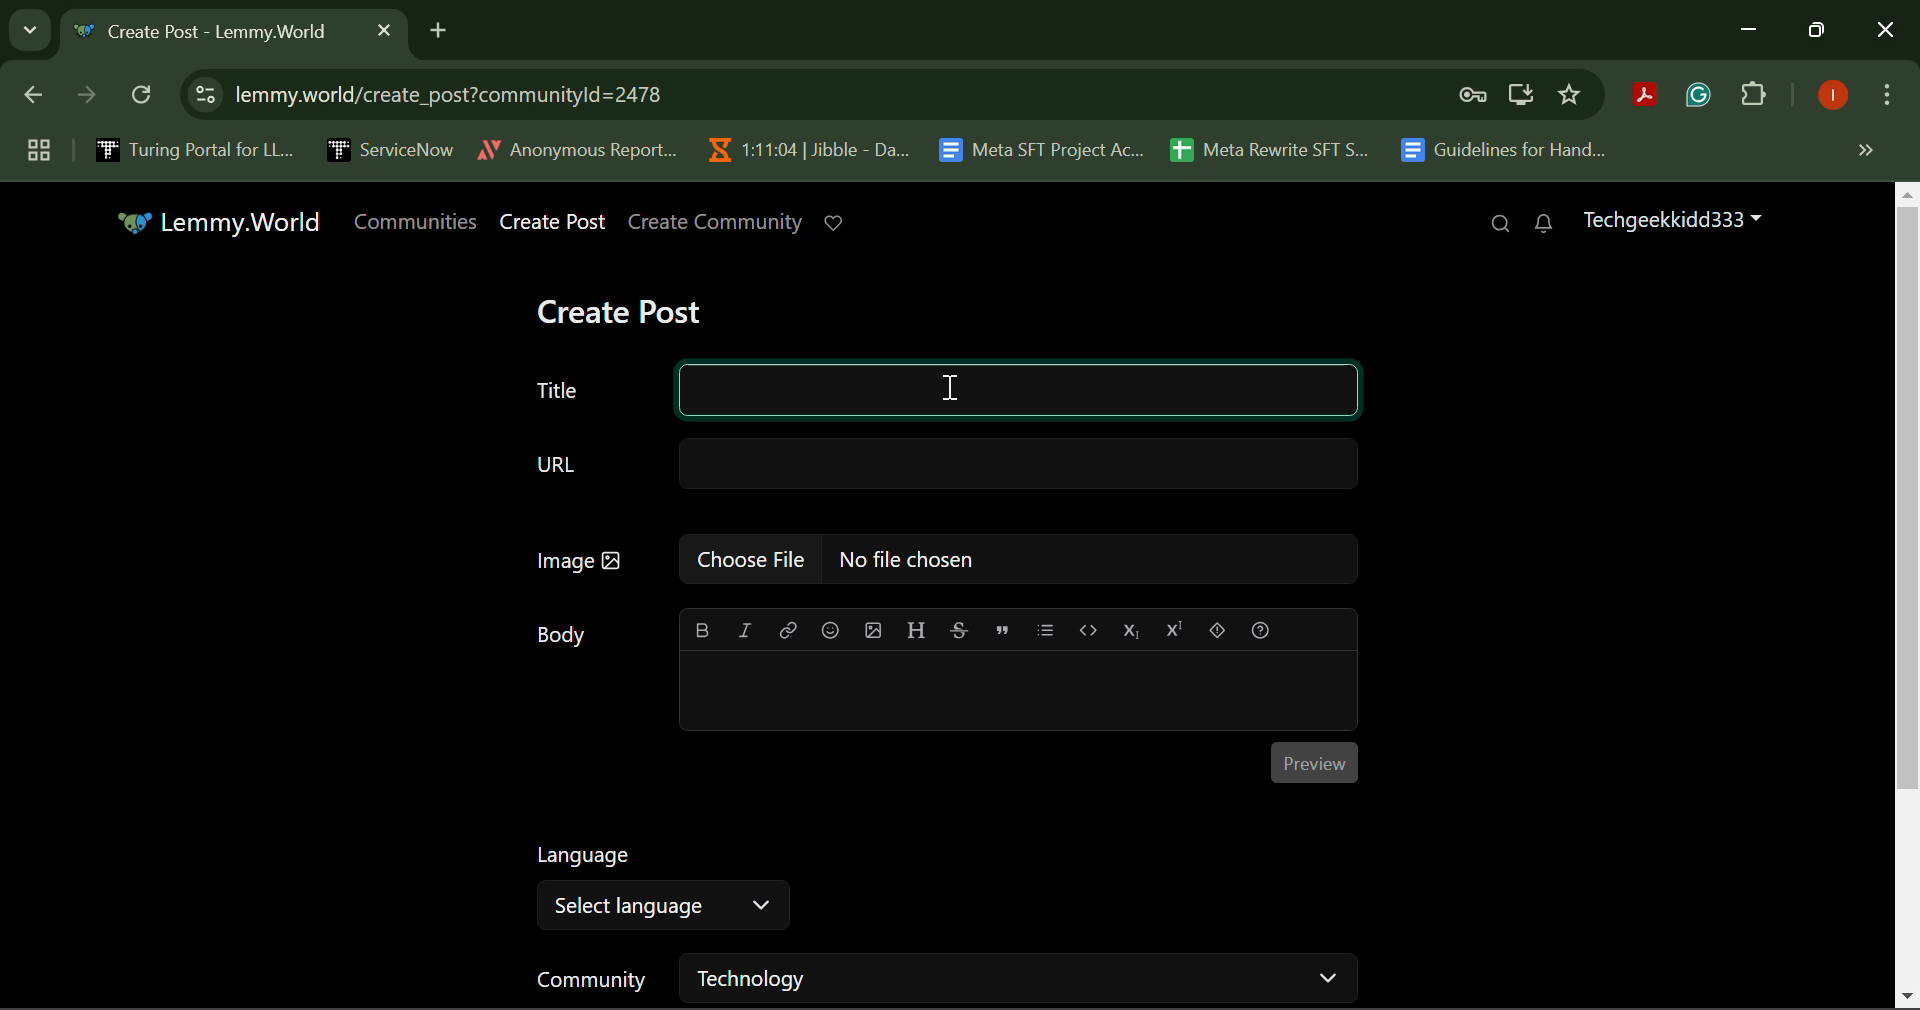 This screenshot has height=1010, width=1920. What do you see at coordinates (1571, 95) in the screenshot?
I see `Bookmark` at bounding box center [1571, 95].